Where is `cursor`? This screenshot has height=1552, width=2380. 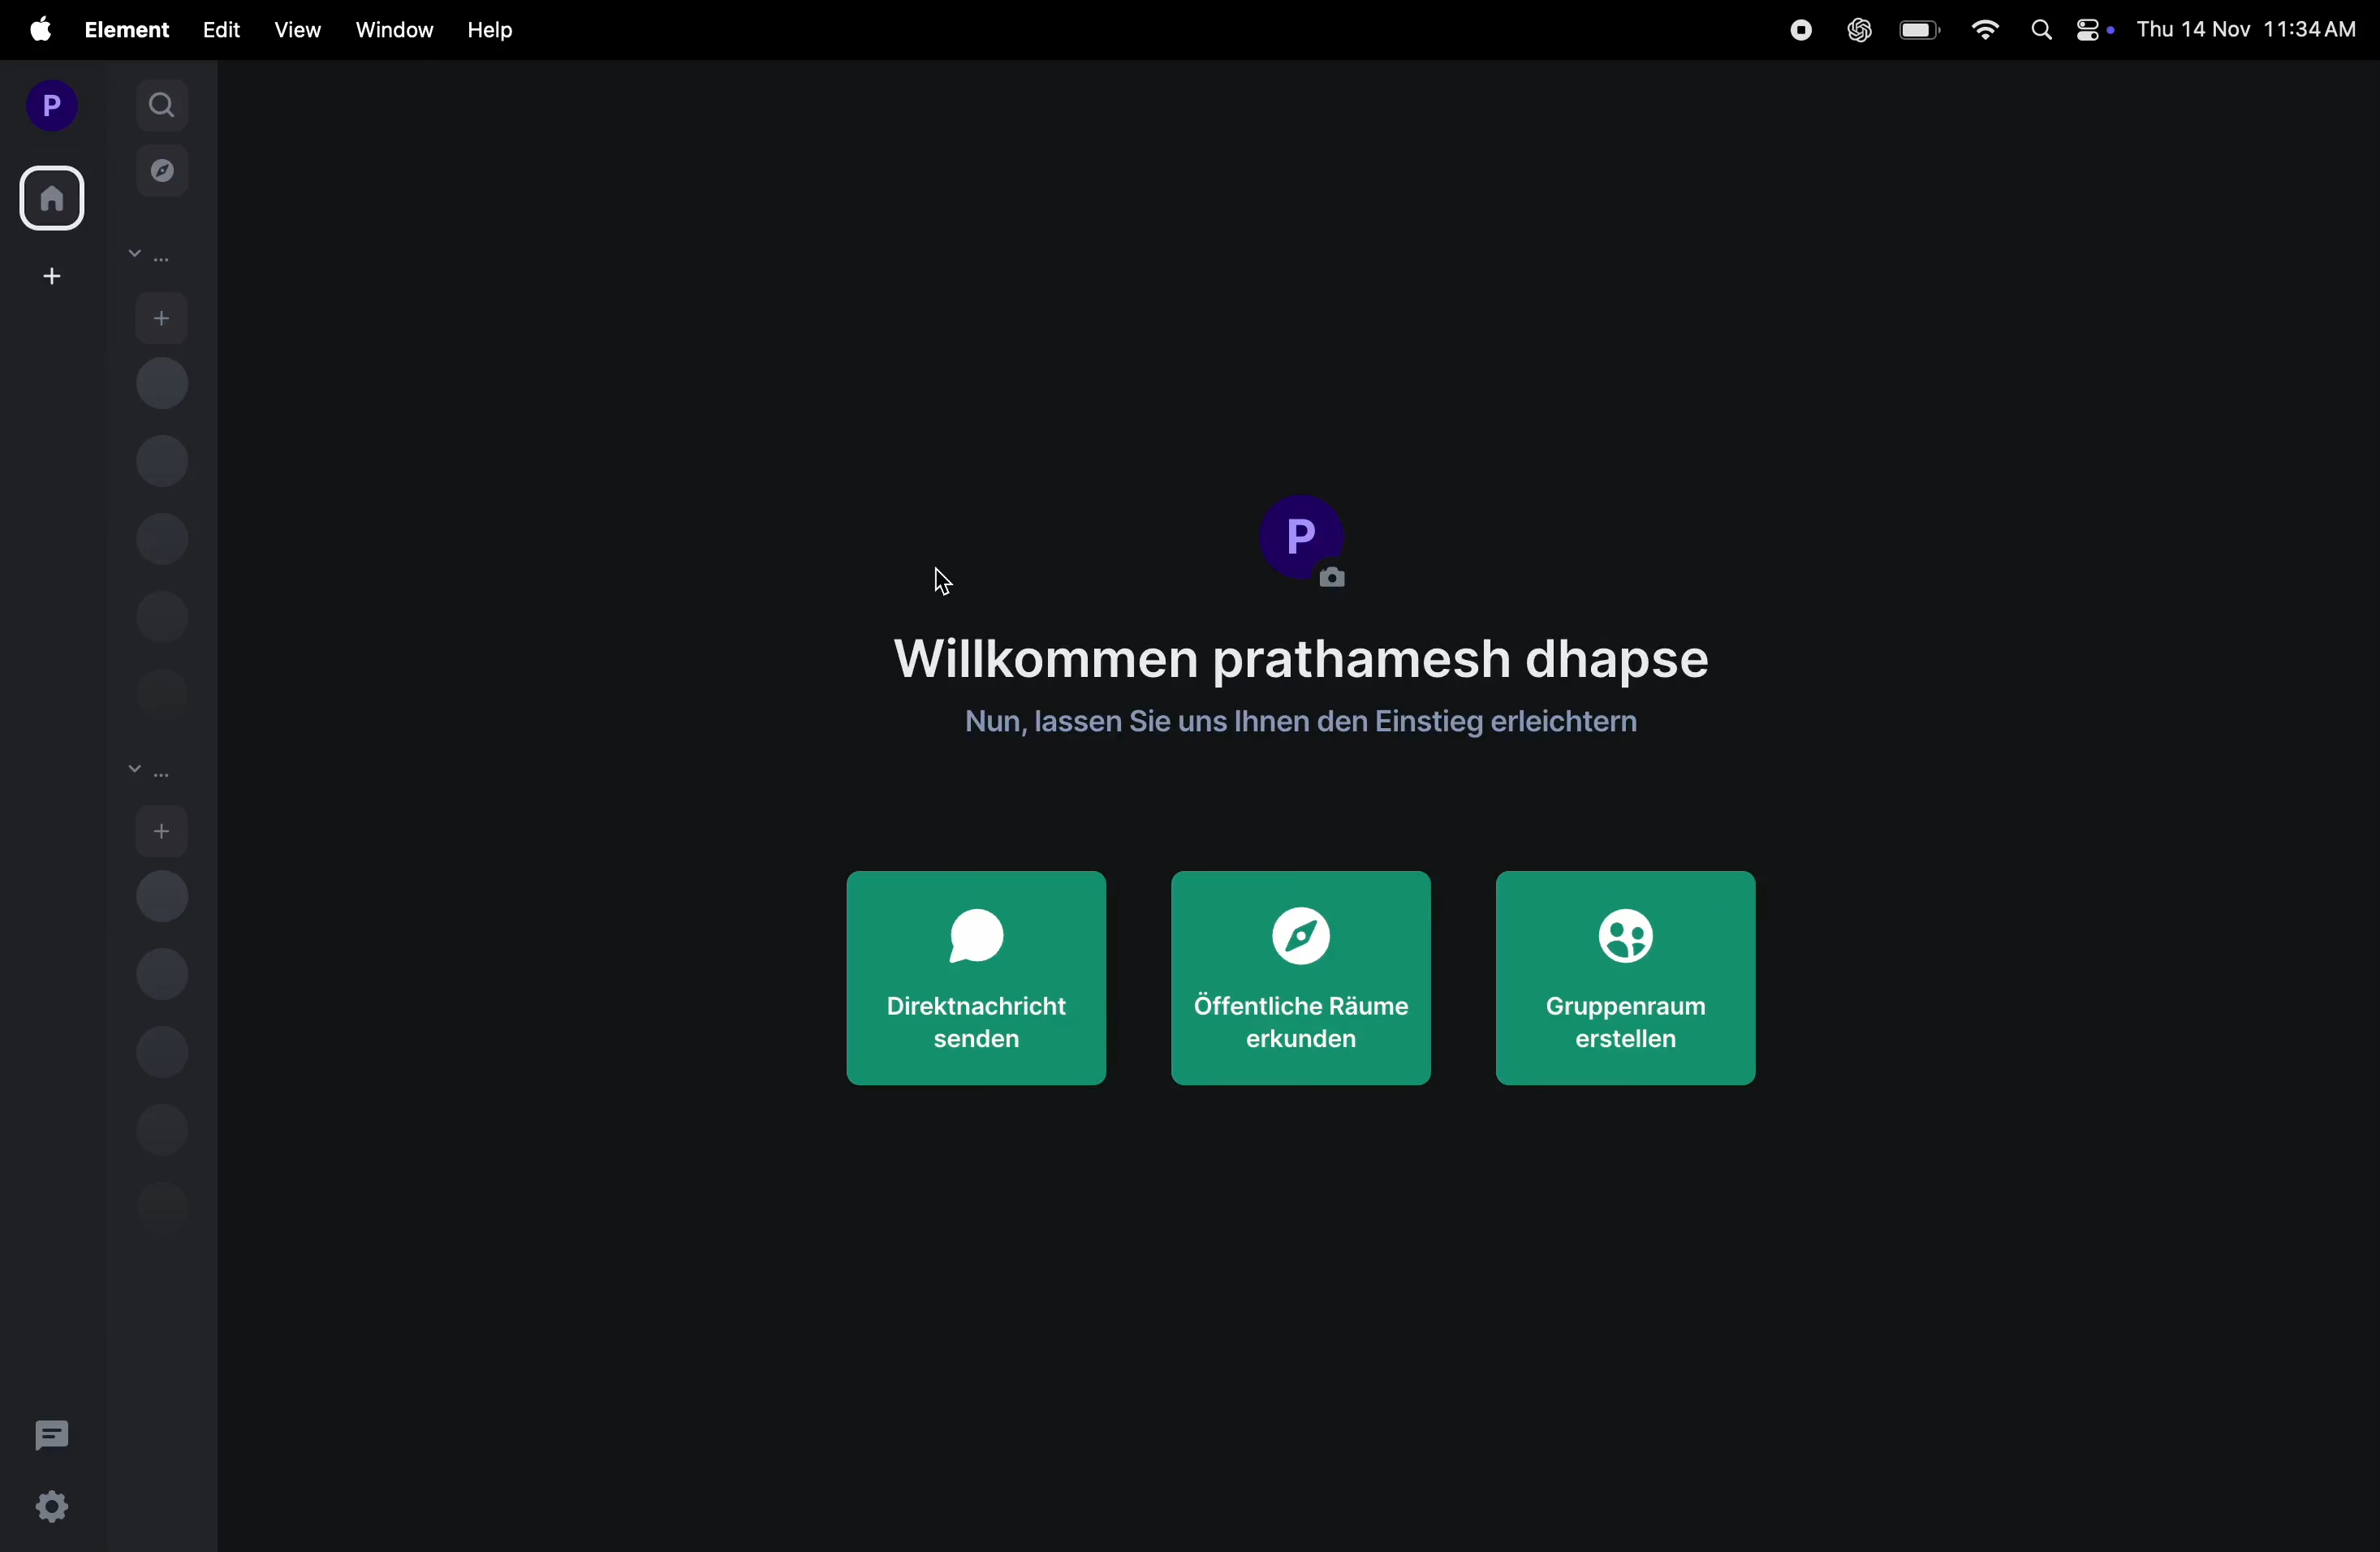
cursor is located at coordinates (931, 579).